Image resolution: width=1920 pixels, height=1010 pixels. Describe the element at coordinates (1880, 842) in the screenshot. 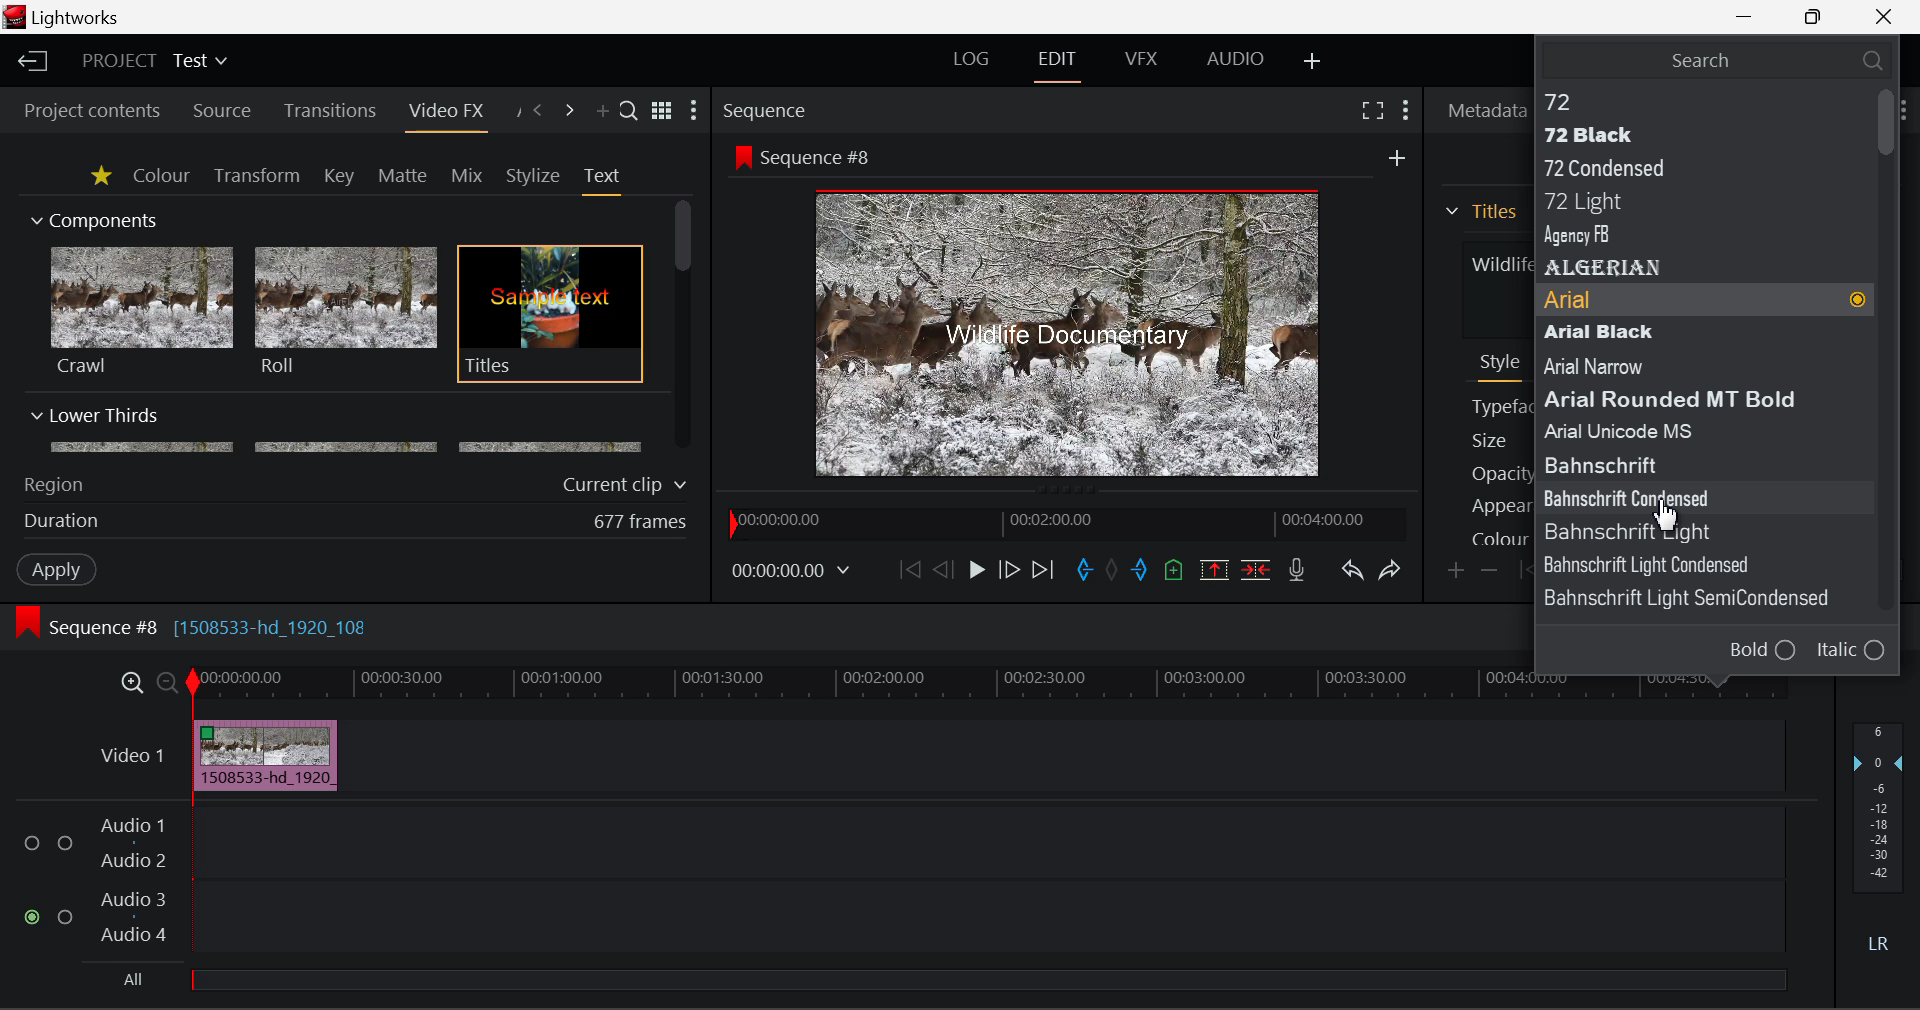

I see `Decibel Level` at that location.